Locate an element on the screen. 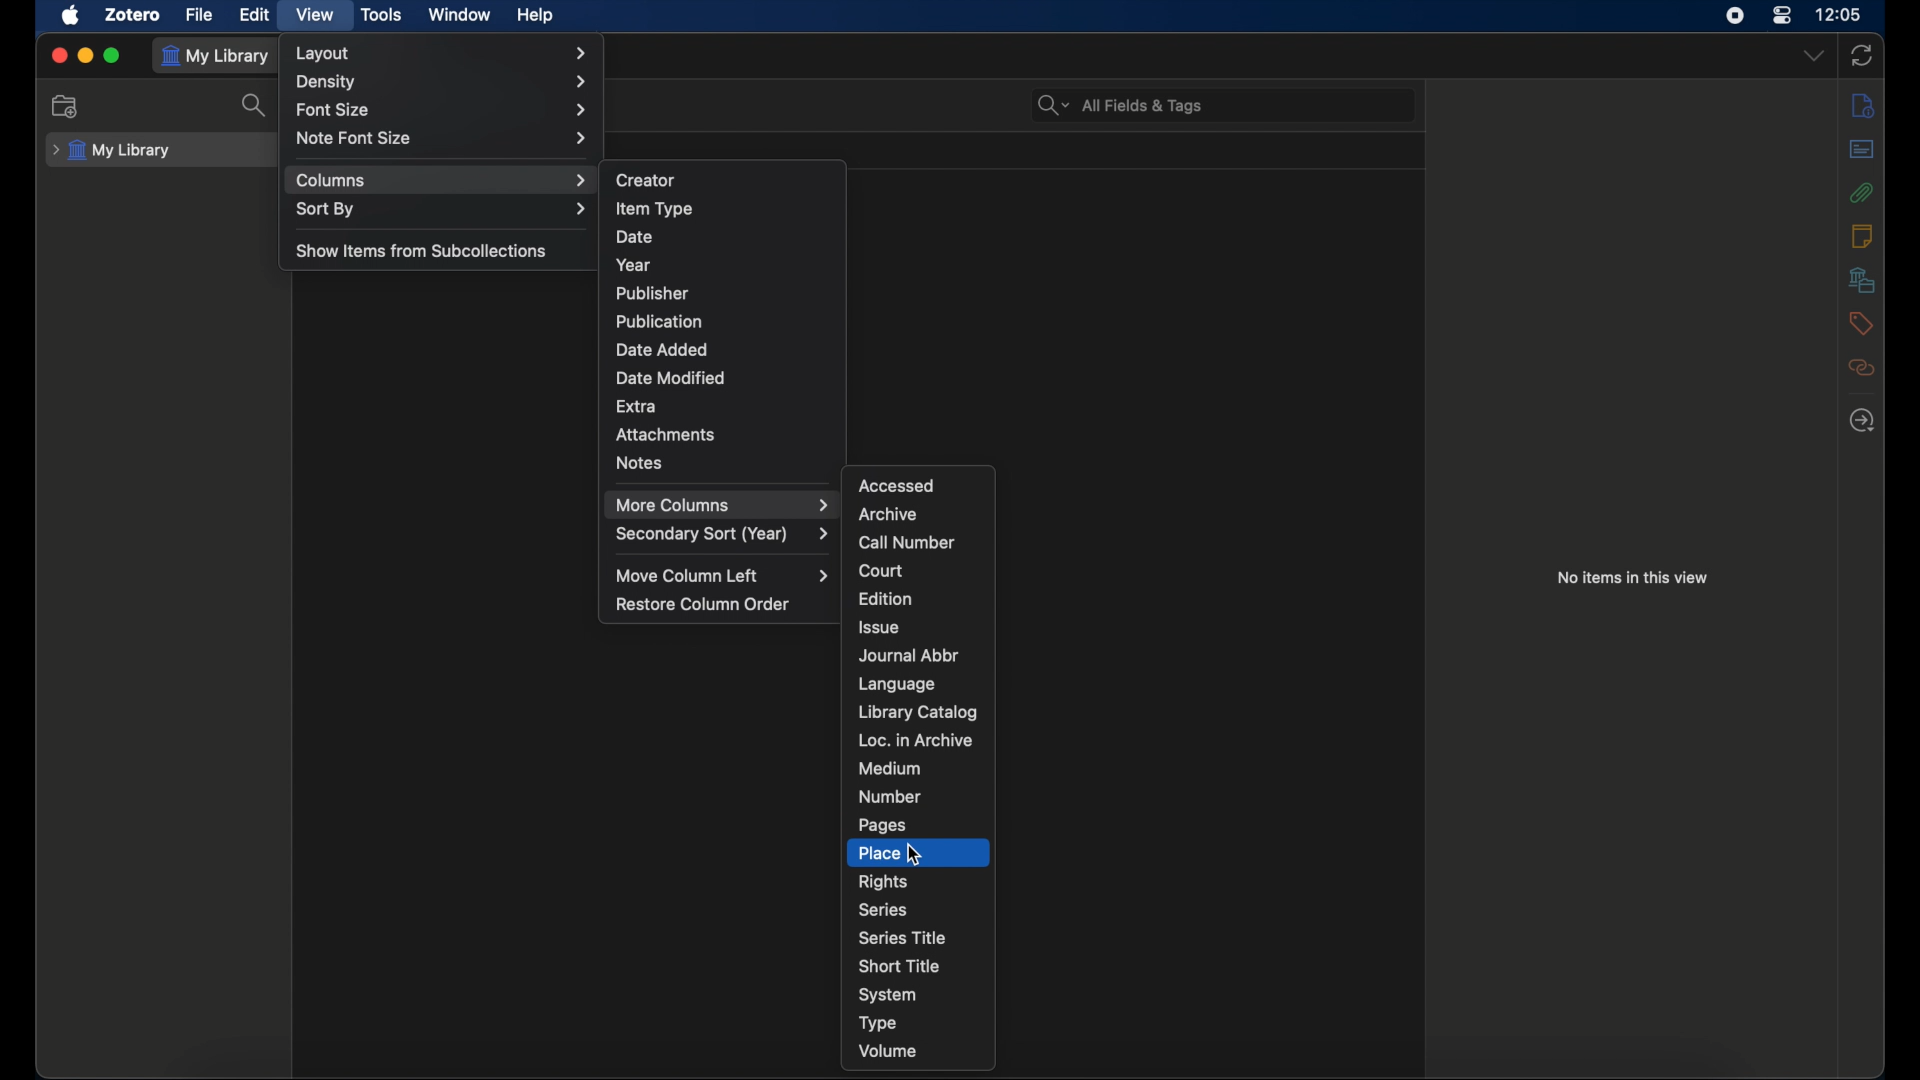 The height and width of the screenshot is (1080, 1920). no items in this view is located at coordinates (1633, 577).